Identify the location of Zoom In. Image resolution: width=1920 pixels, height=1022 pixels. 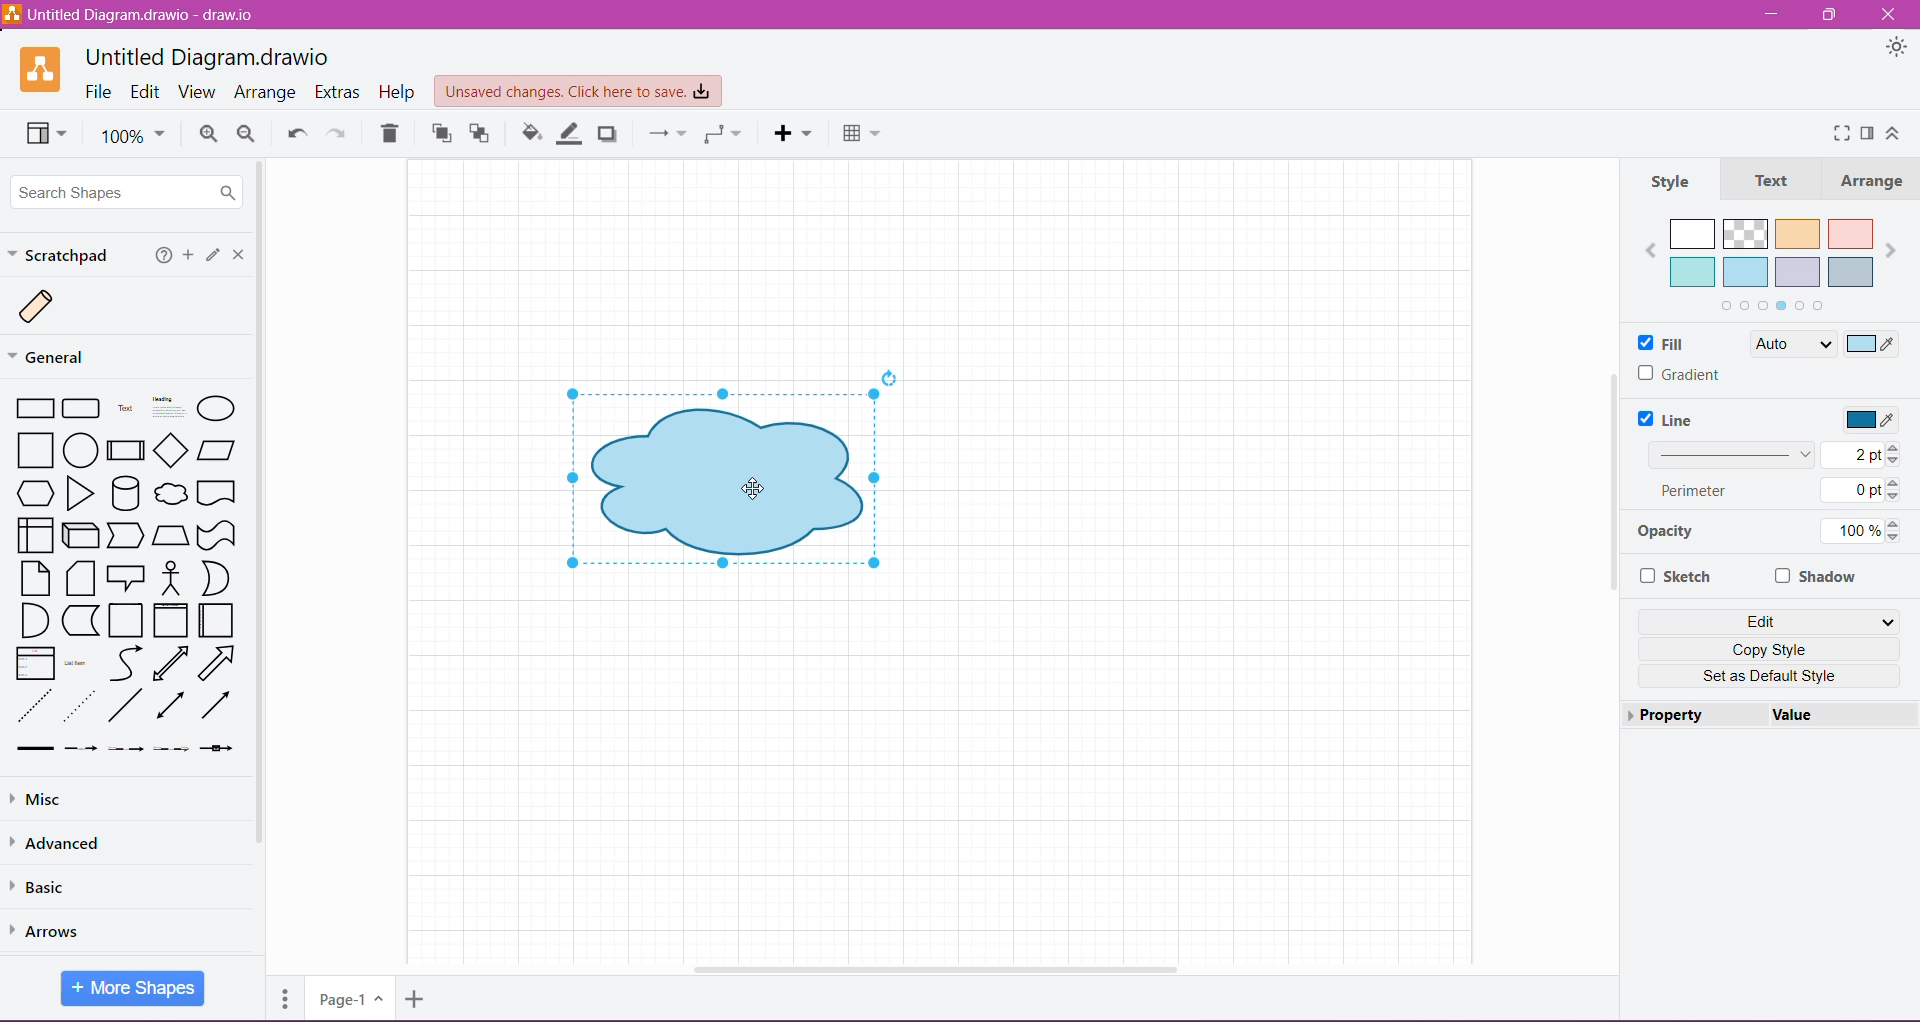
(206, 135).